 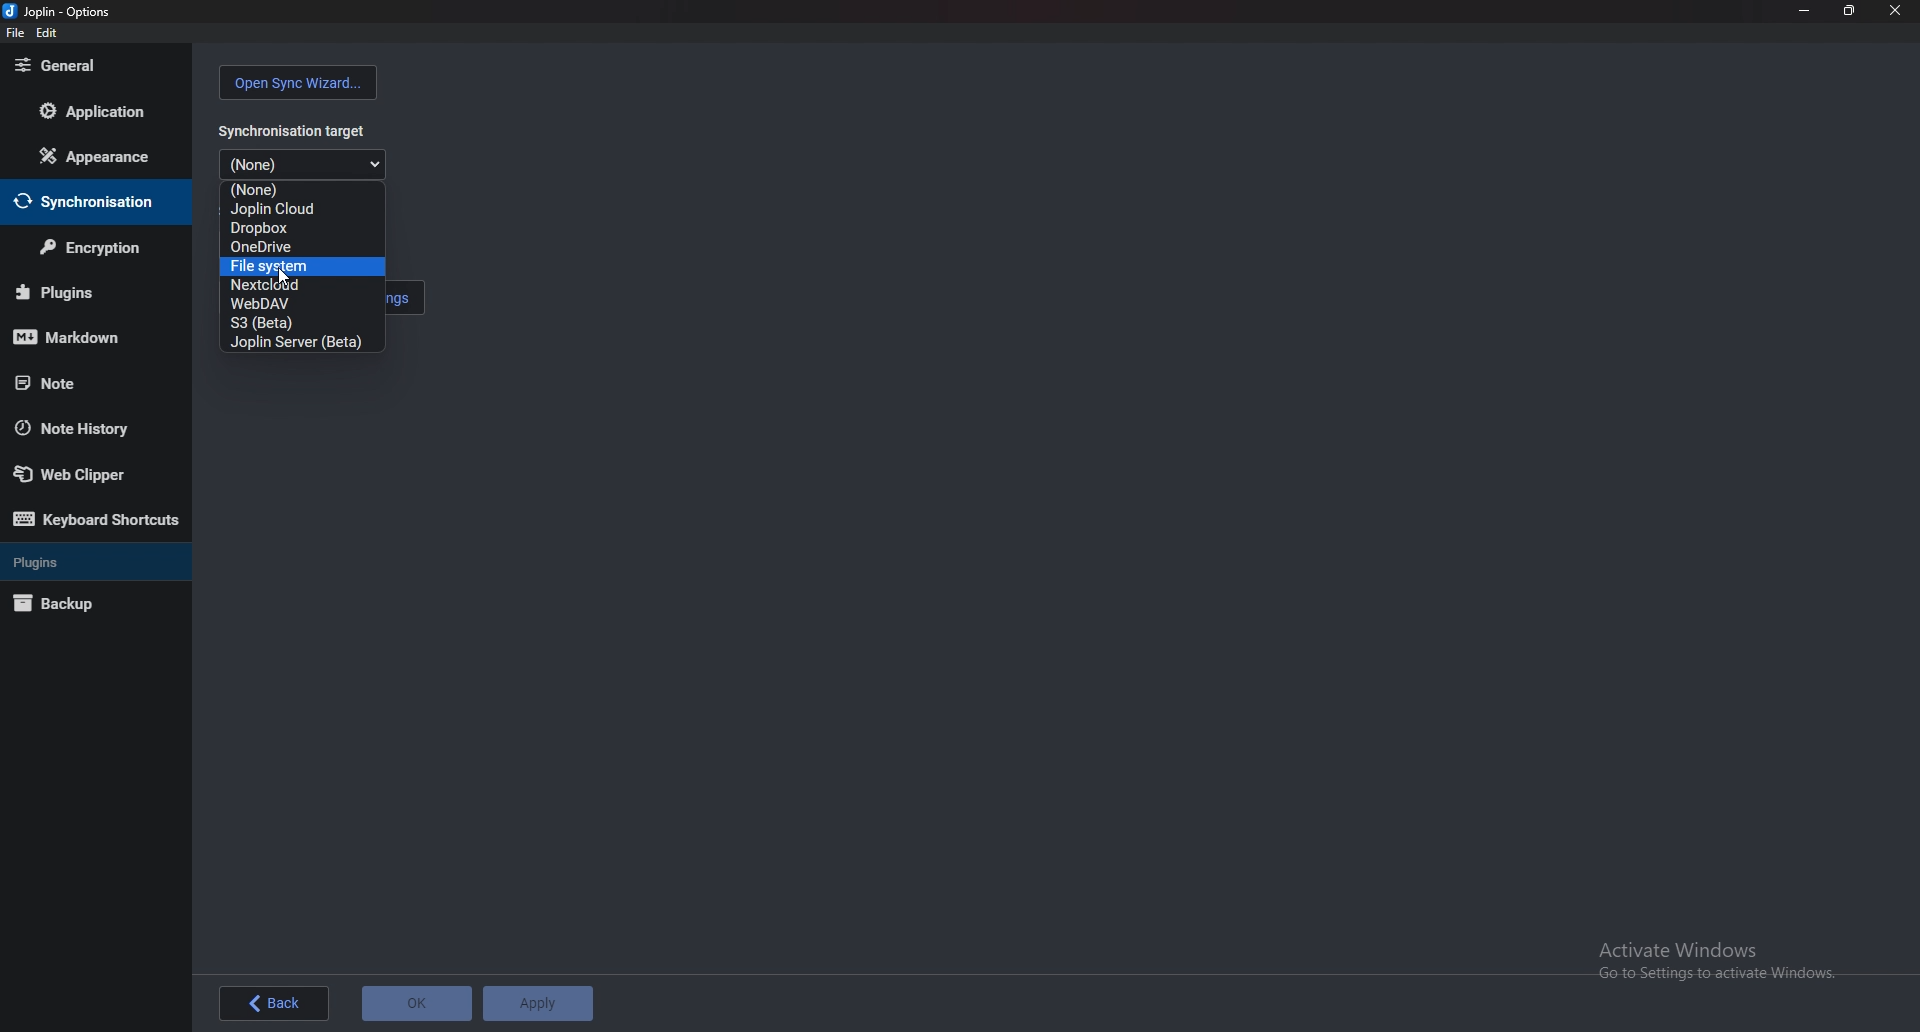 I want to click on Next cloud, so click(x=304, y=286).